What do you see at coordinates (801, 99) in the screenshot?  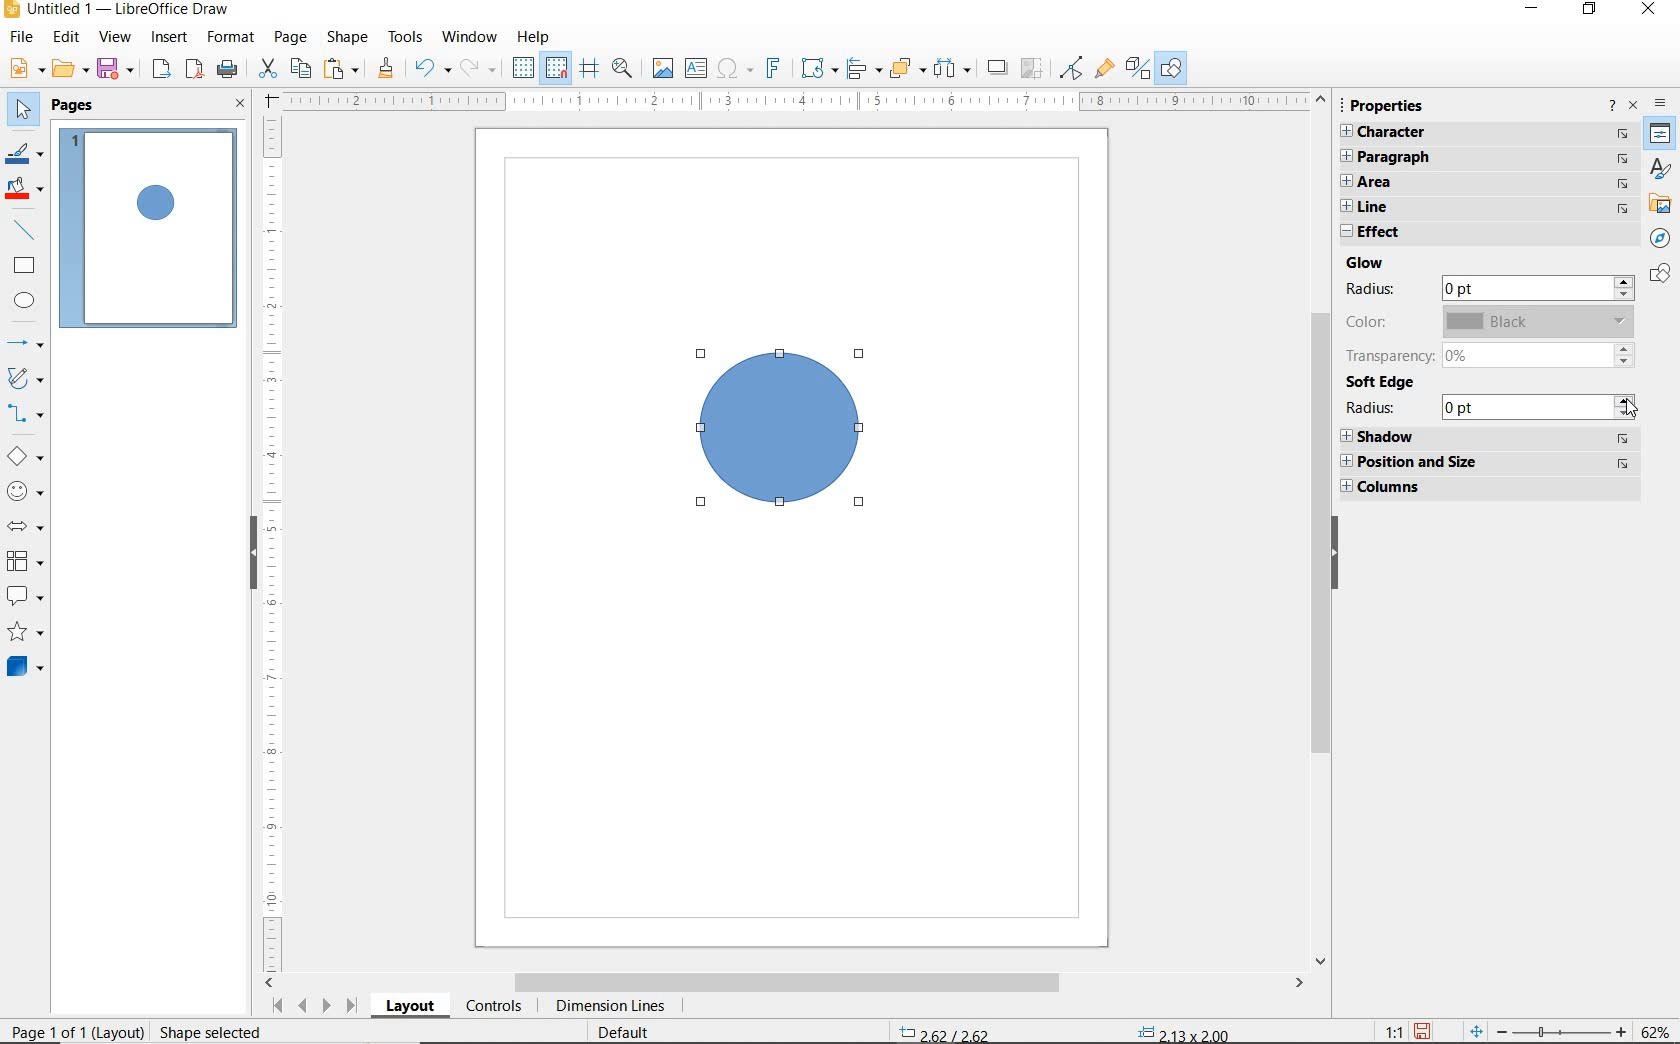 I see `RULER` at bounding box center [801, 99].